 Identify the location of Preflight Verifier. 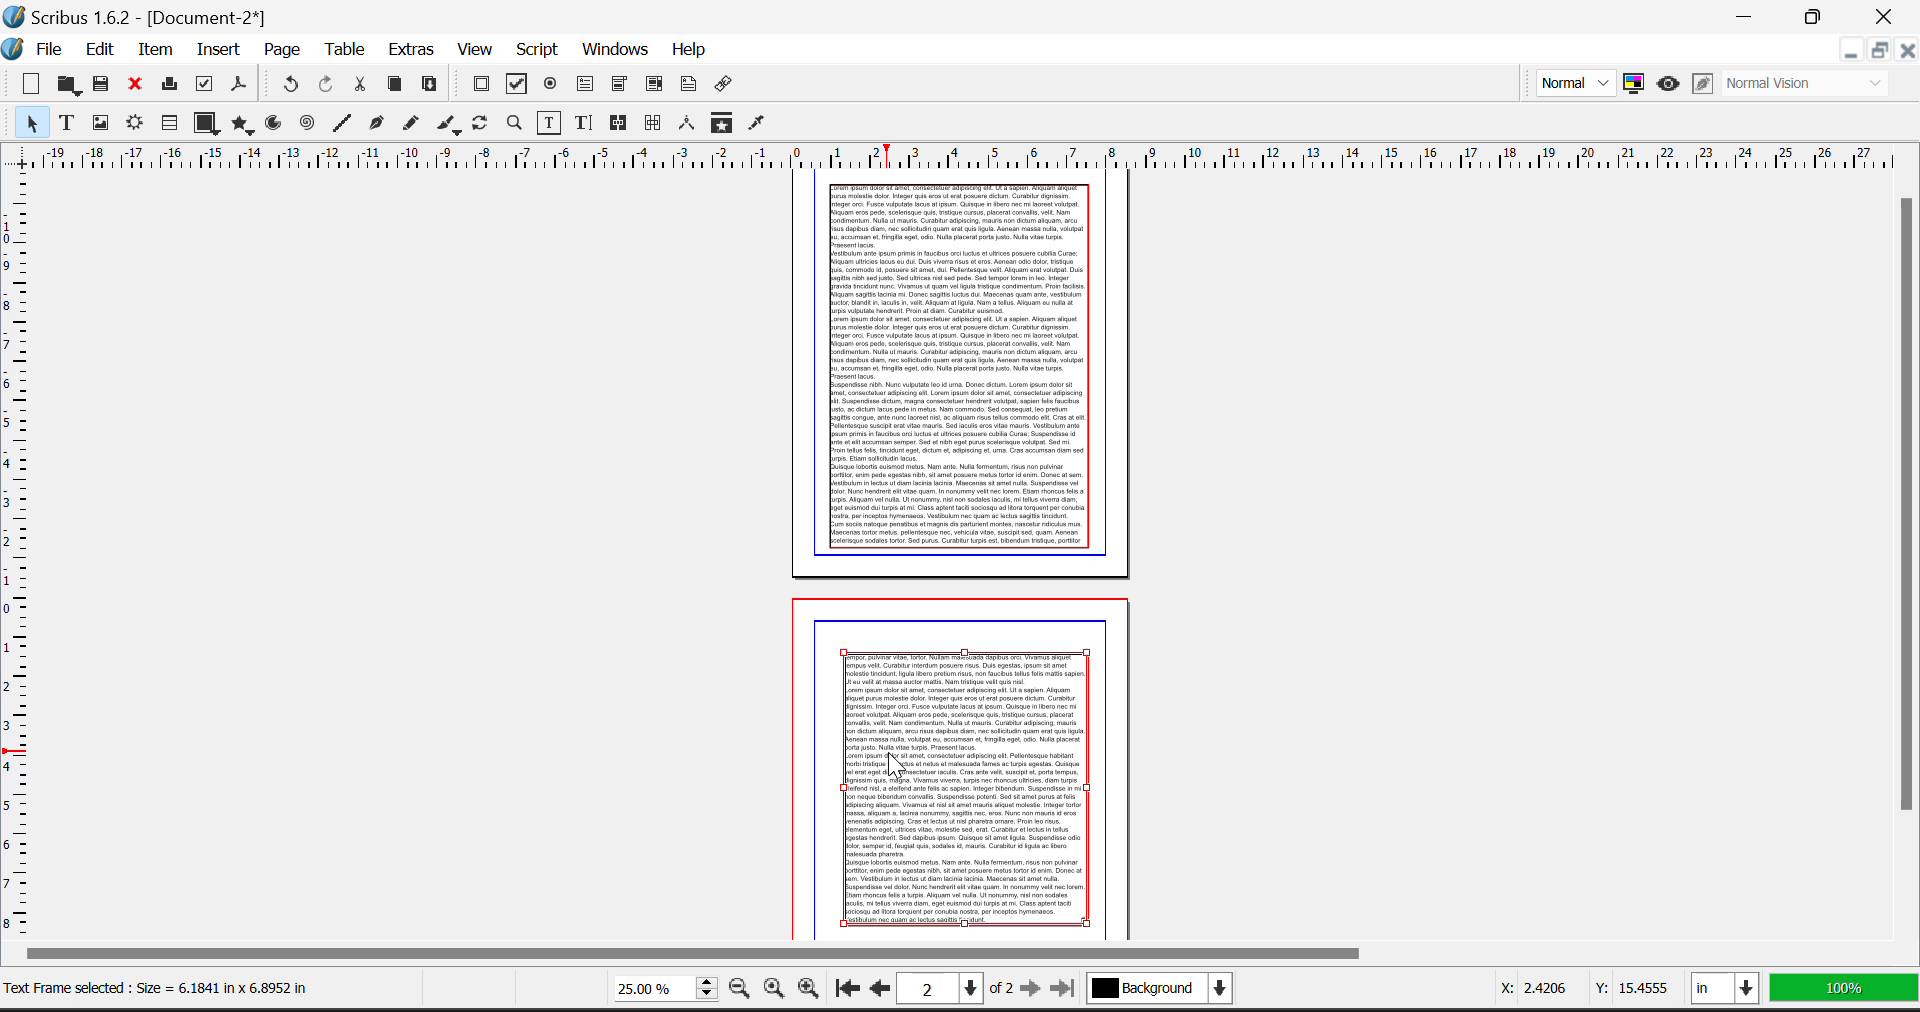
(205, 87).